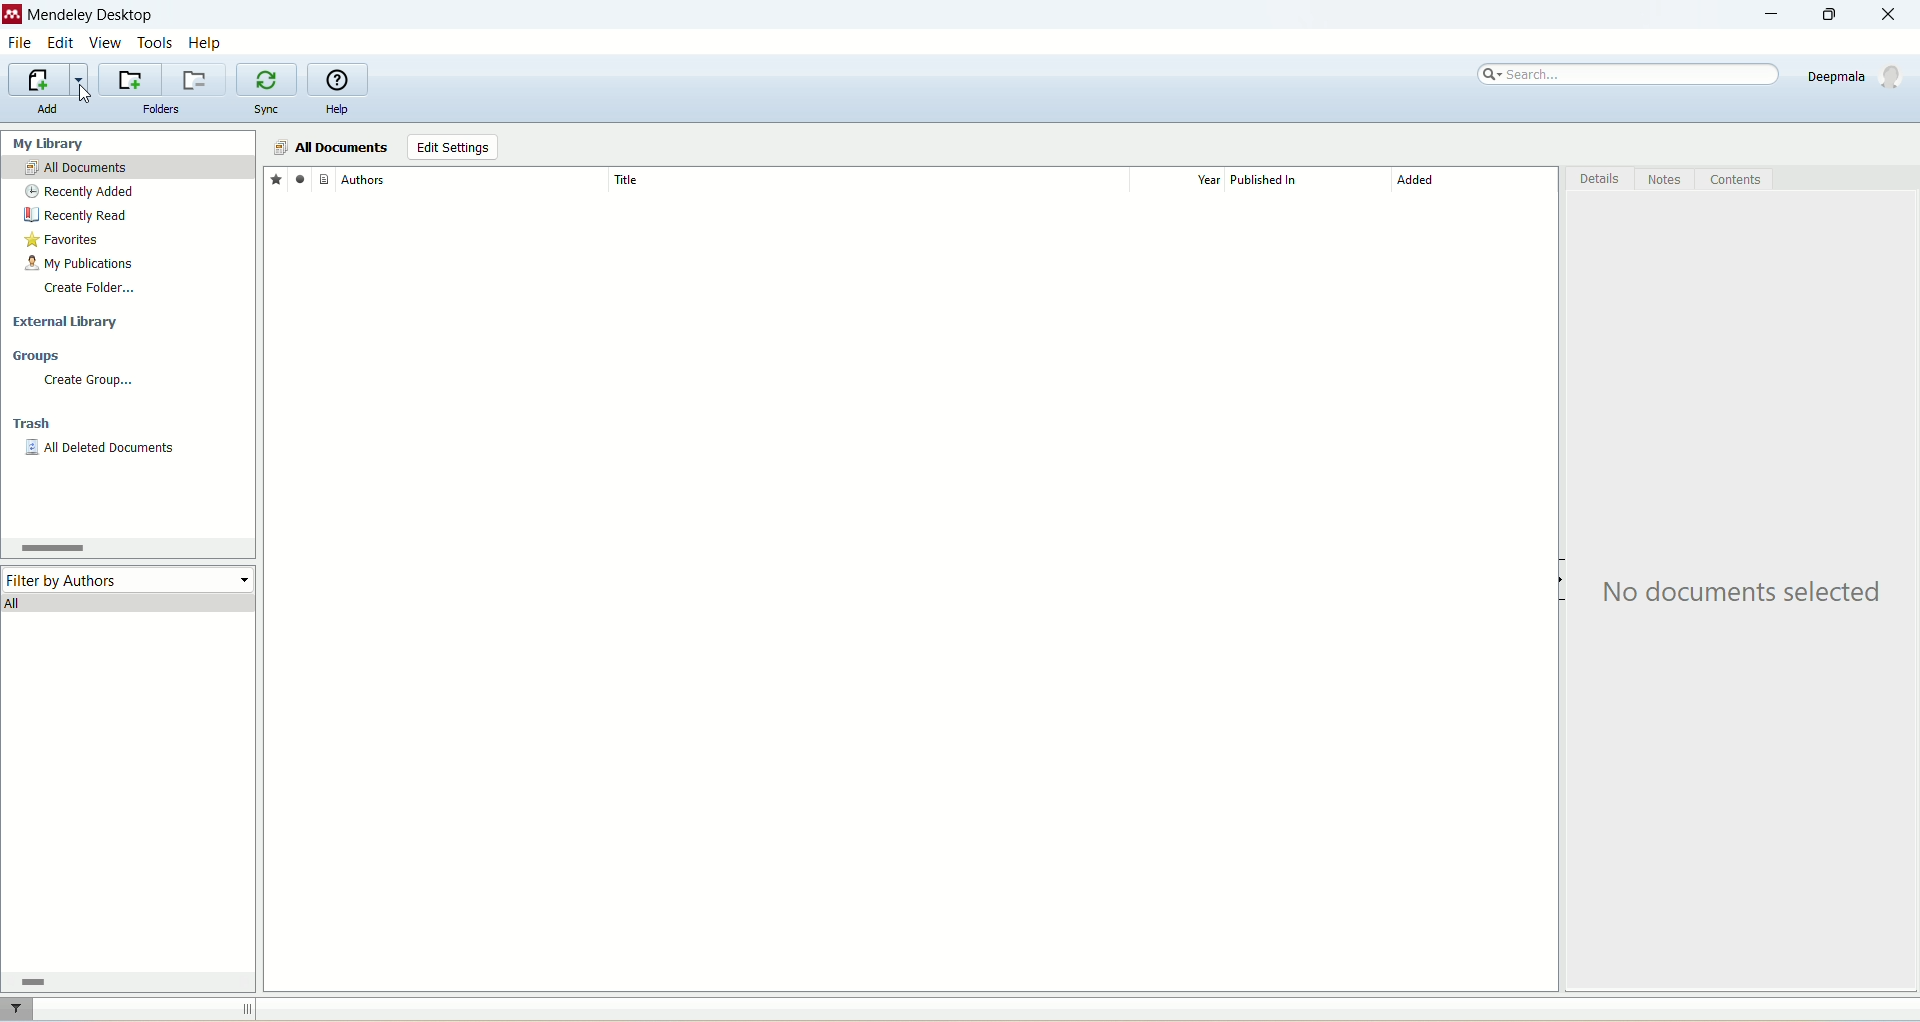 This screenshot has height=1022, width=1920. What do you see at coordinates (38, 357) in the screenshot?
I see `groups` at bounding box center [38, 357].